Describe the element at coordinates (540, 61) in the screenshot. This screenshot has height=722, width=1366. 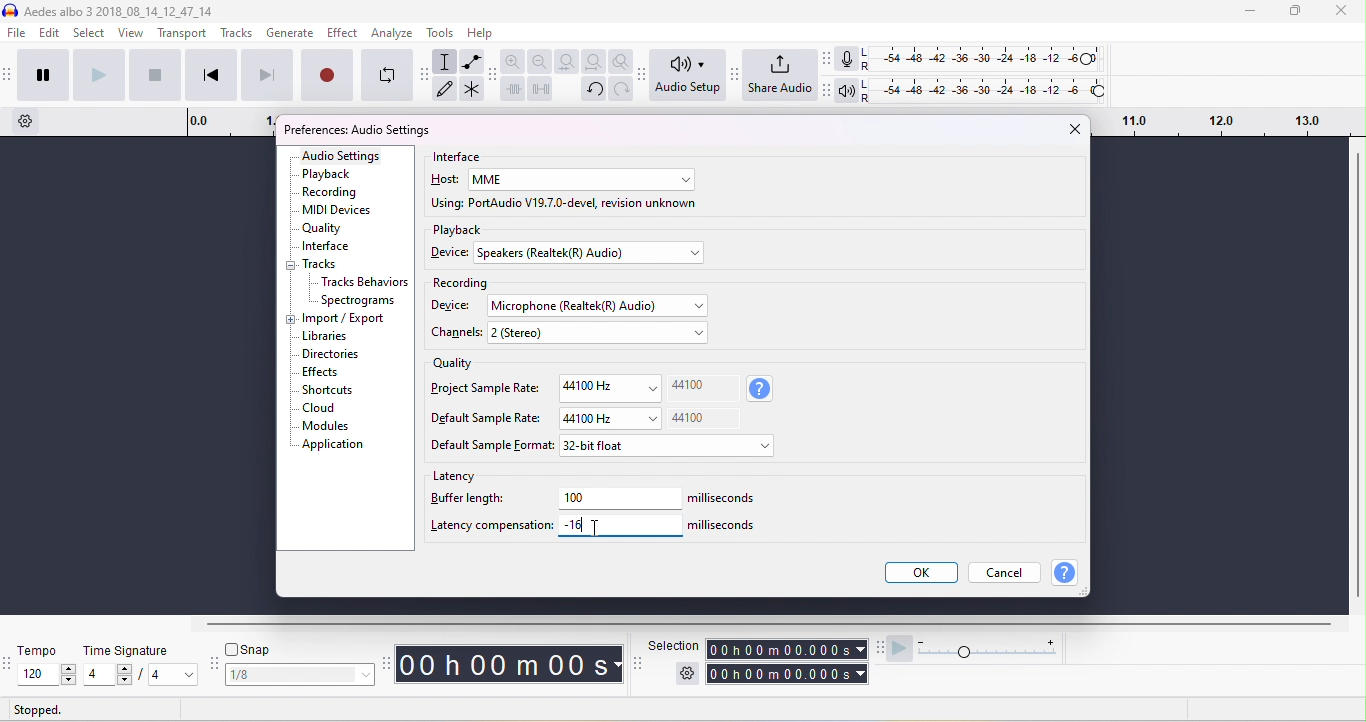
I see `zoom out` at that location.